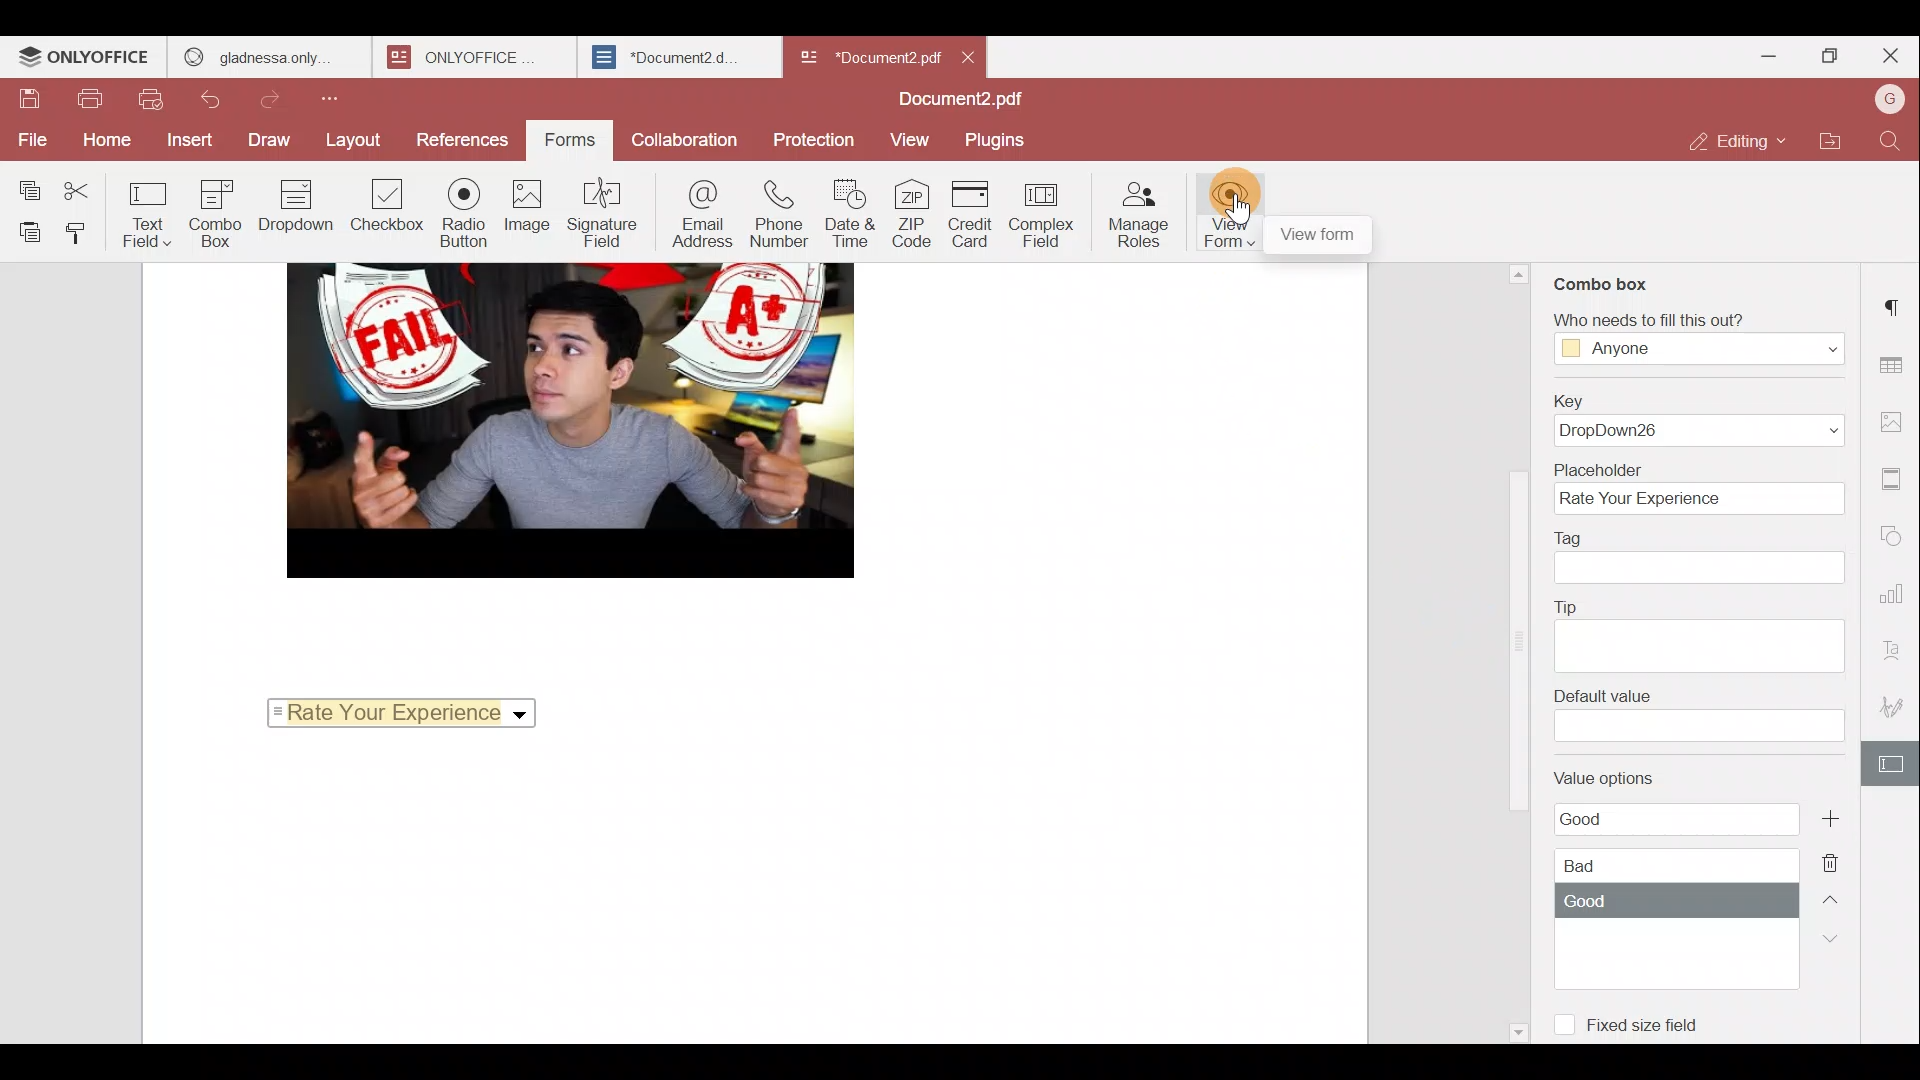  Describe the element at coordinates (1894, 480) in the screenshot. I see `Header & footer settings` at that location.